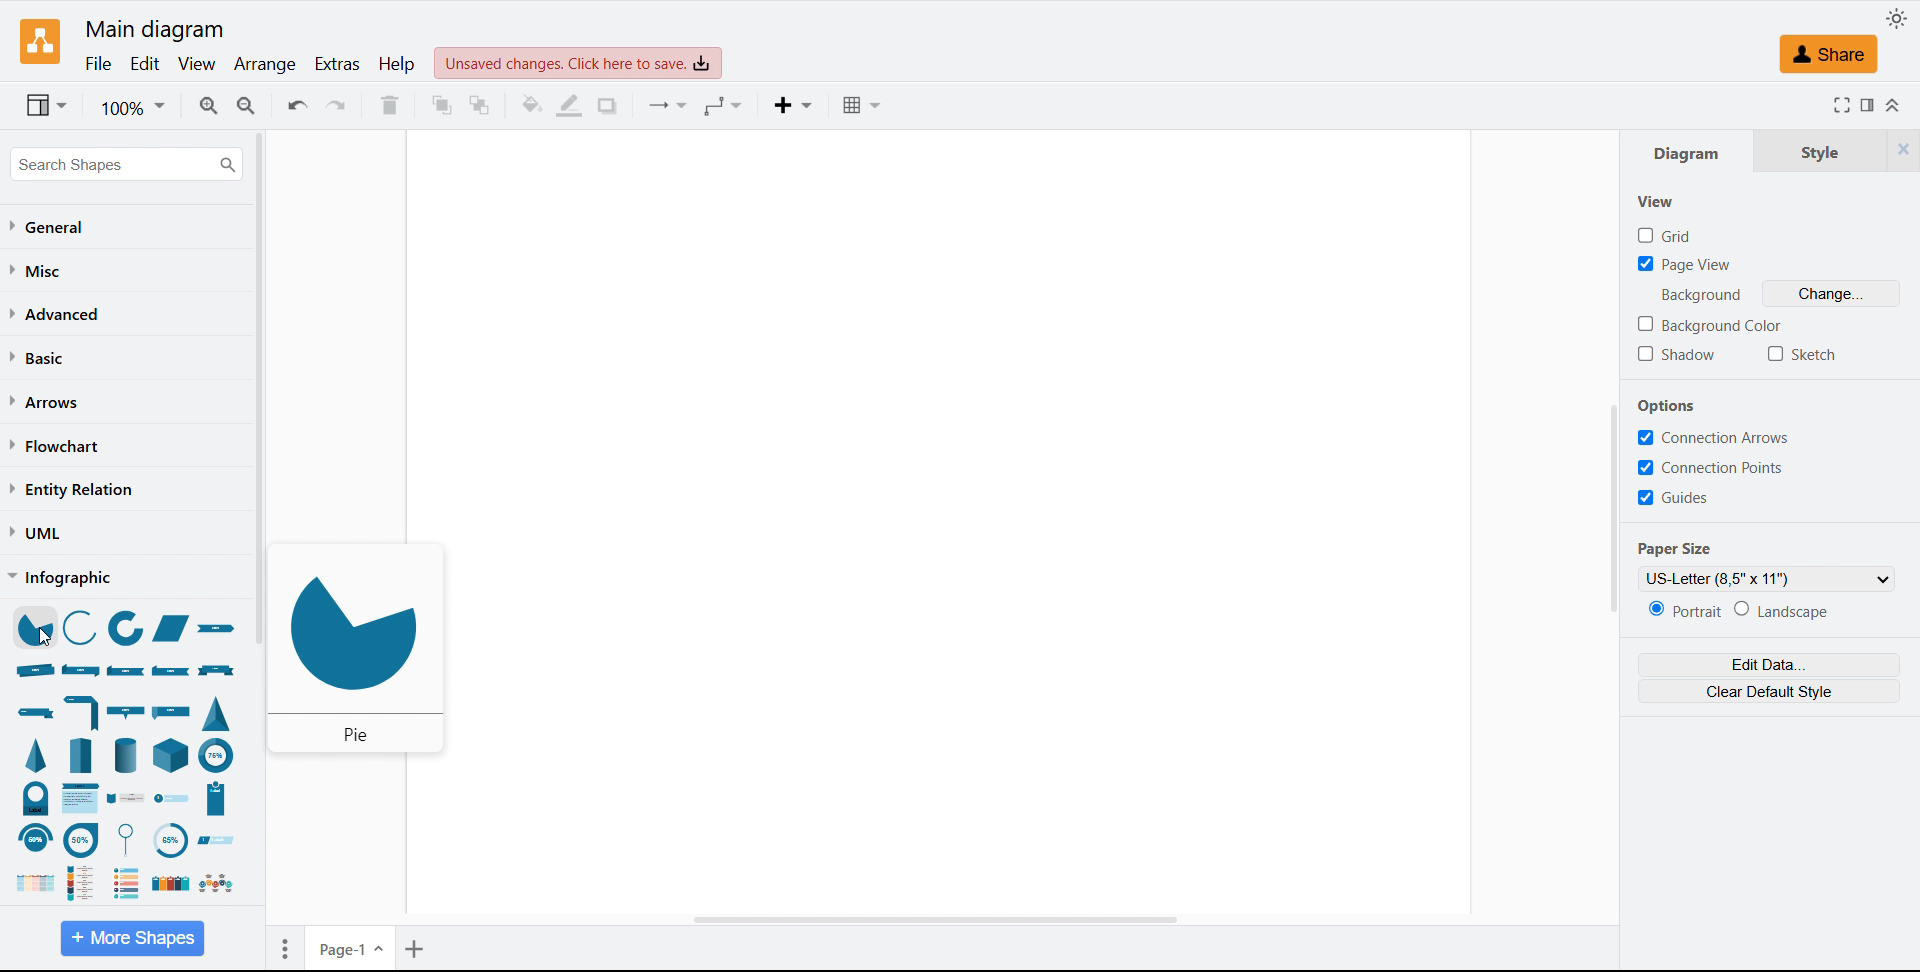 The height and width of the screenshot is (972, 1920). What do you see at coordinates (78, 797) in the screenshot?
I see `chevron list` at bounding box center [78, 797].